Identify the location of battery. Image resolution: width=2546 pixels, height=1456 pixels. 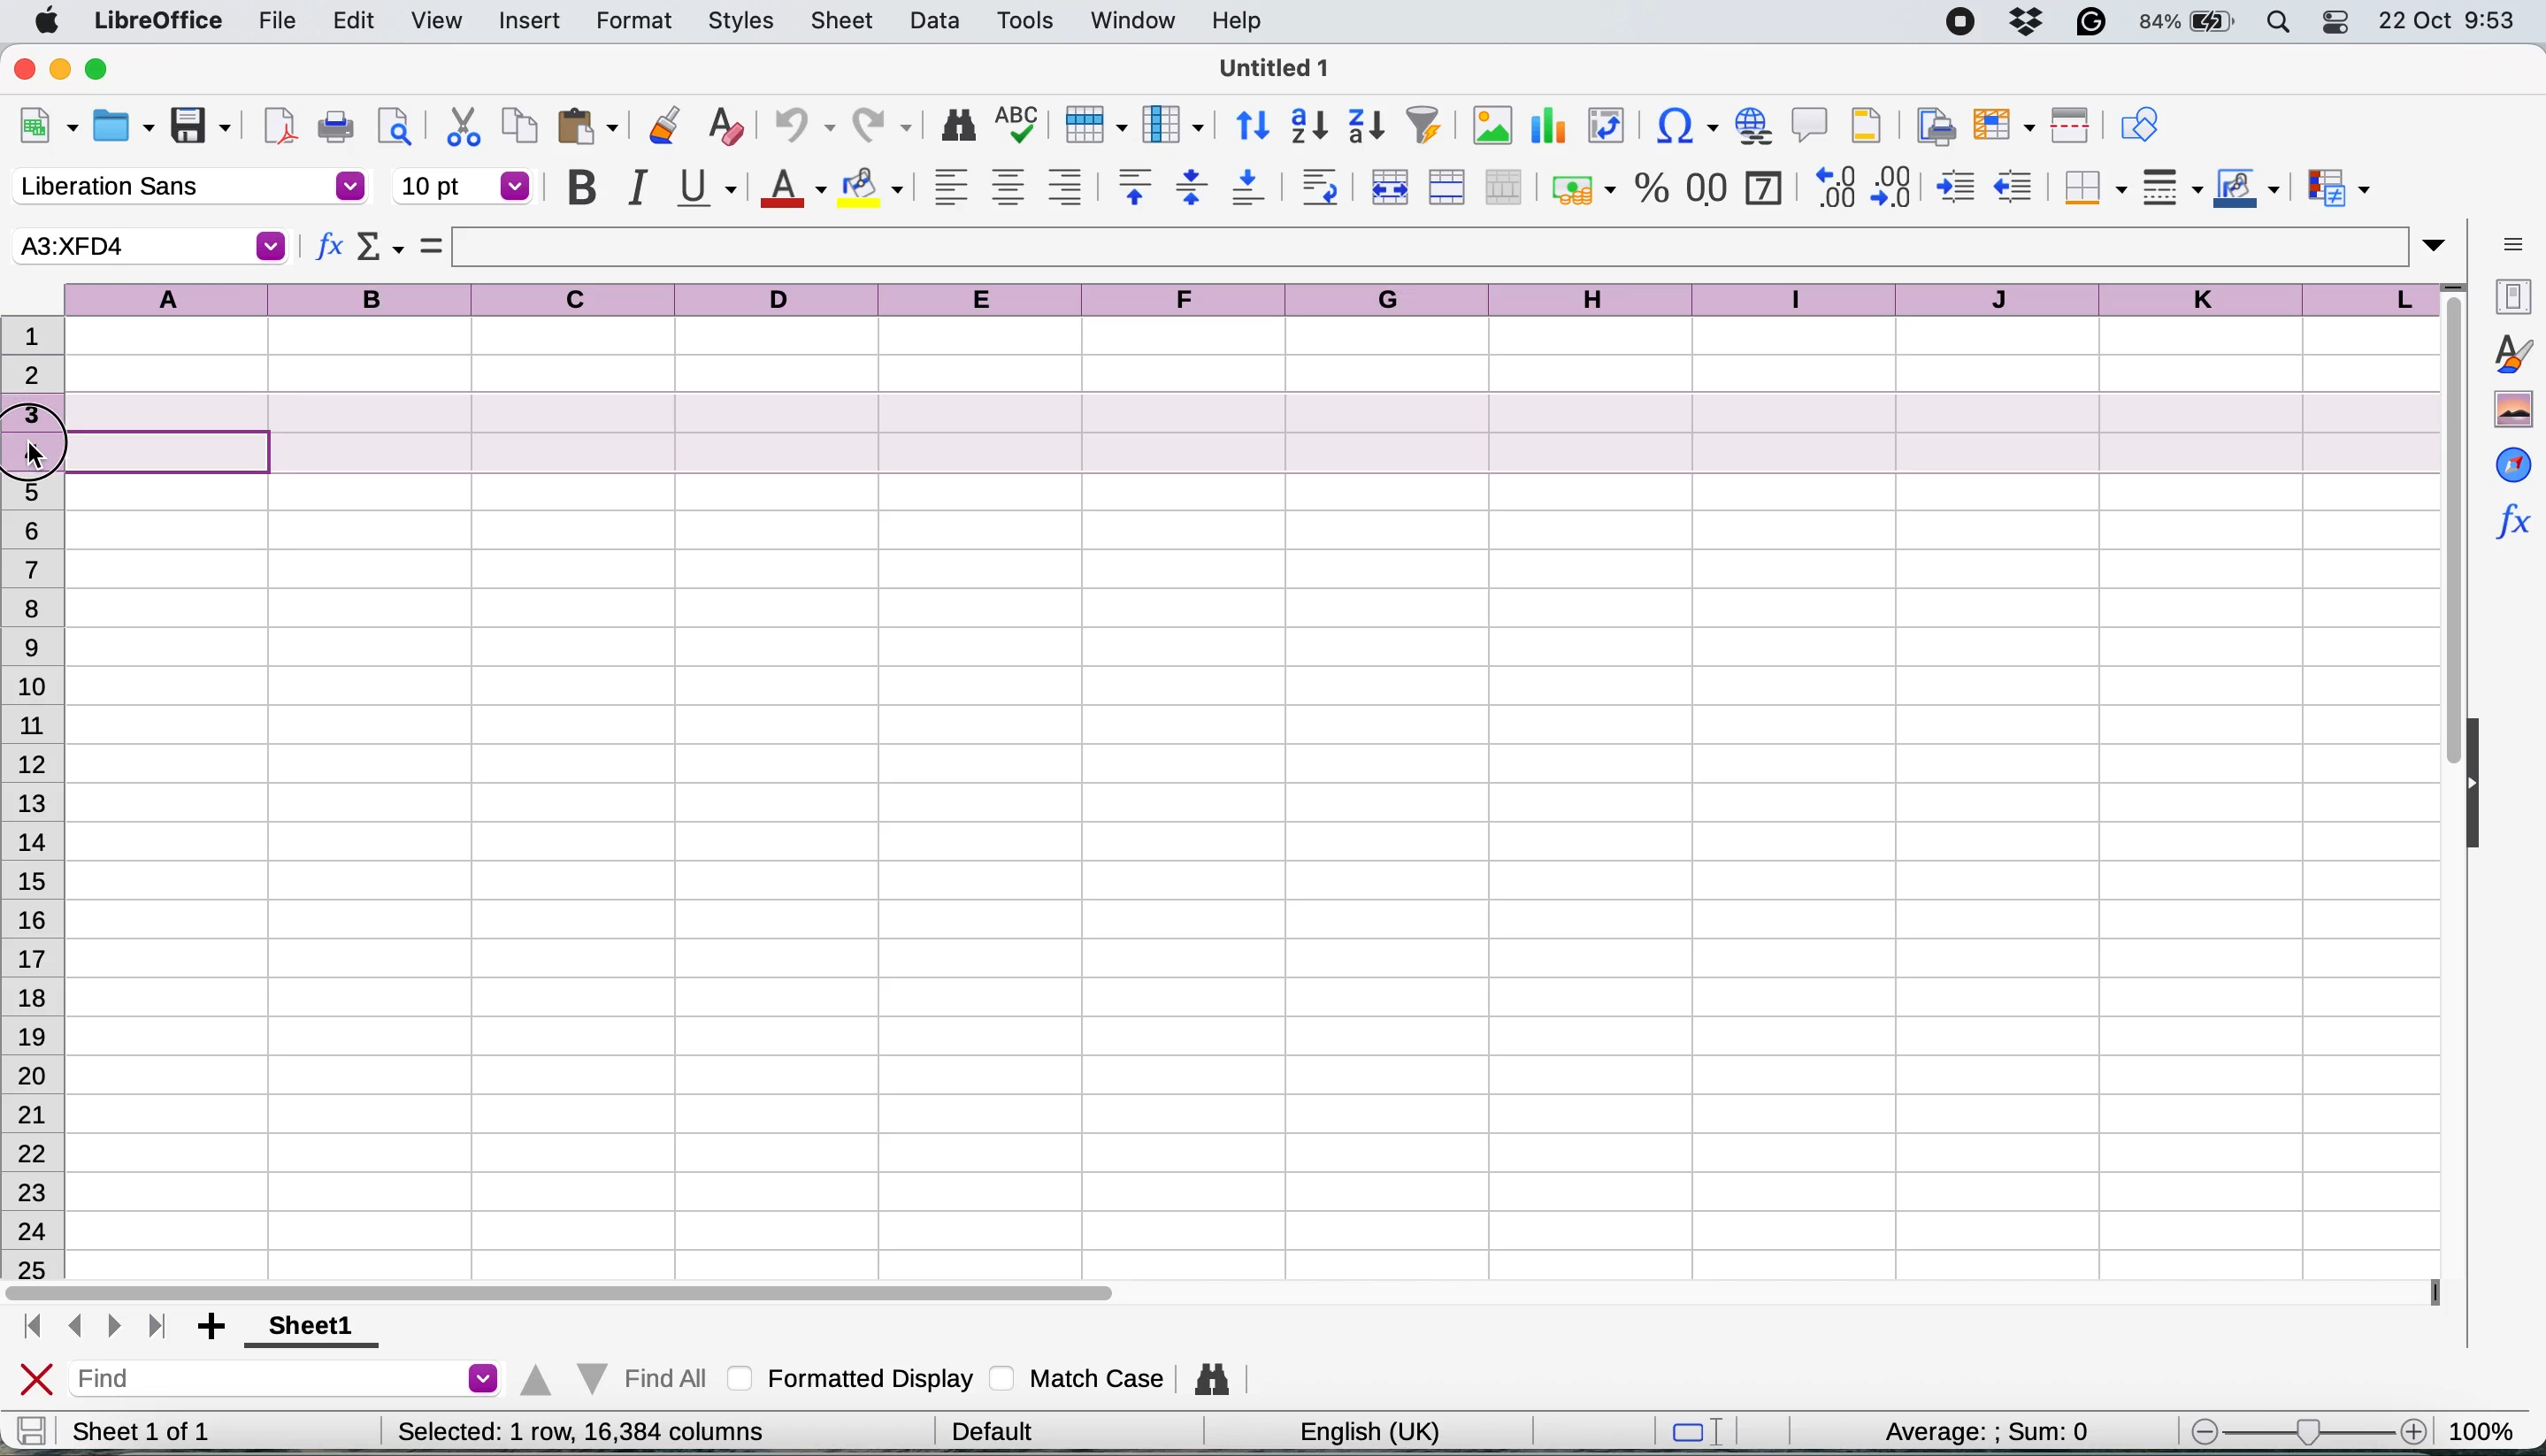
(2189, 22).